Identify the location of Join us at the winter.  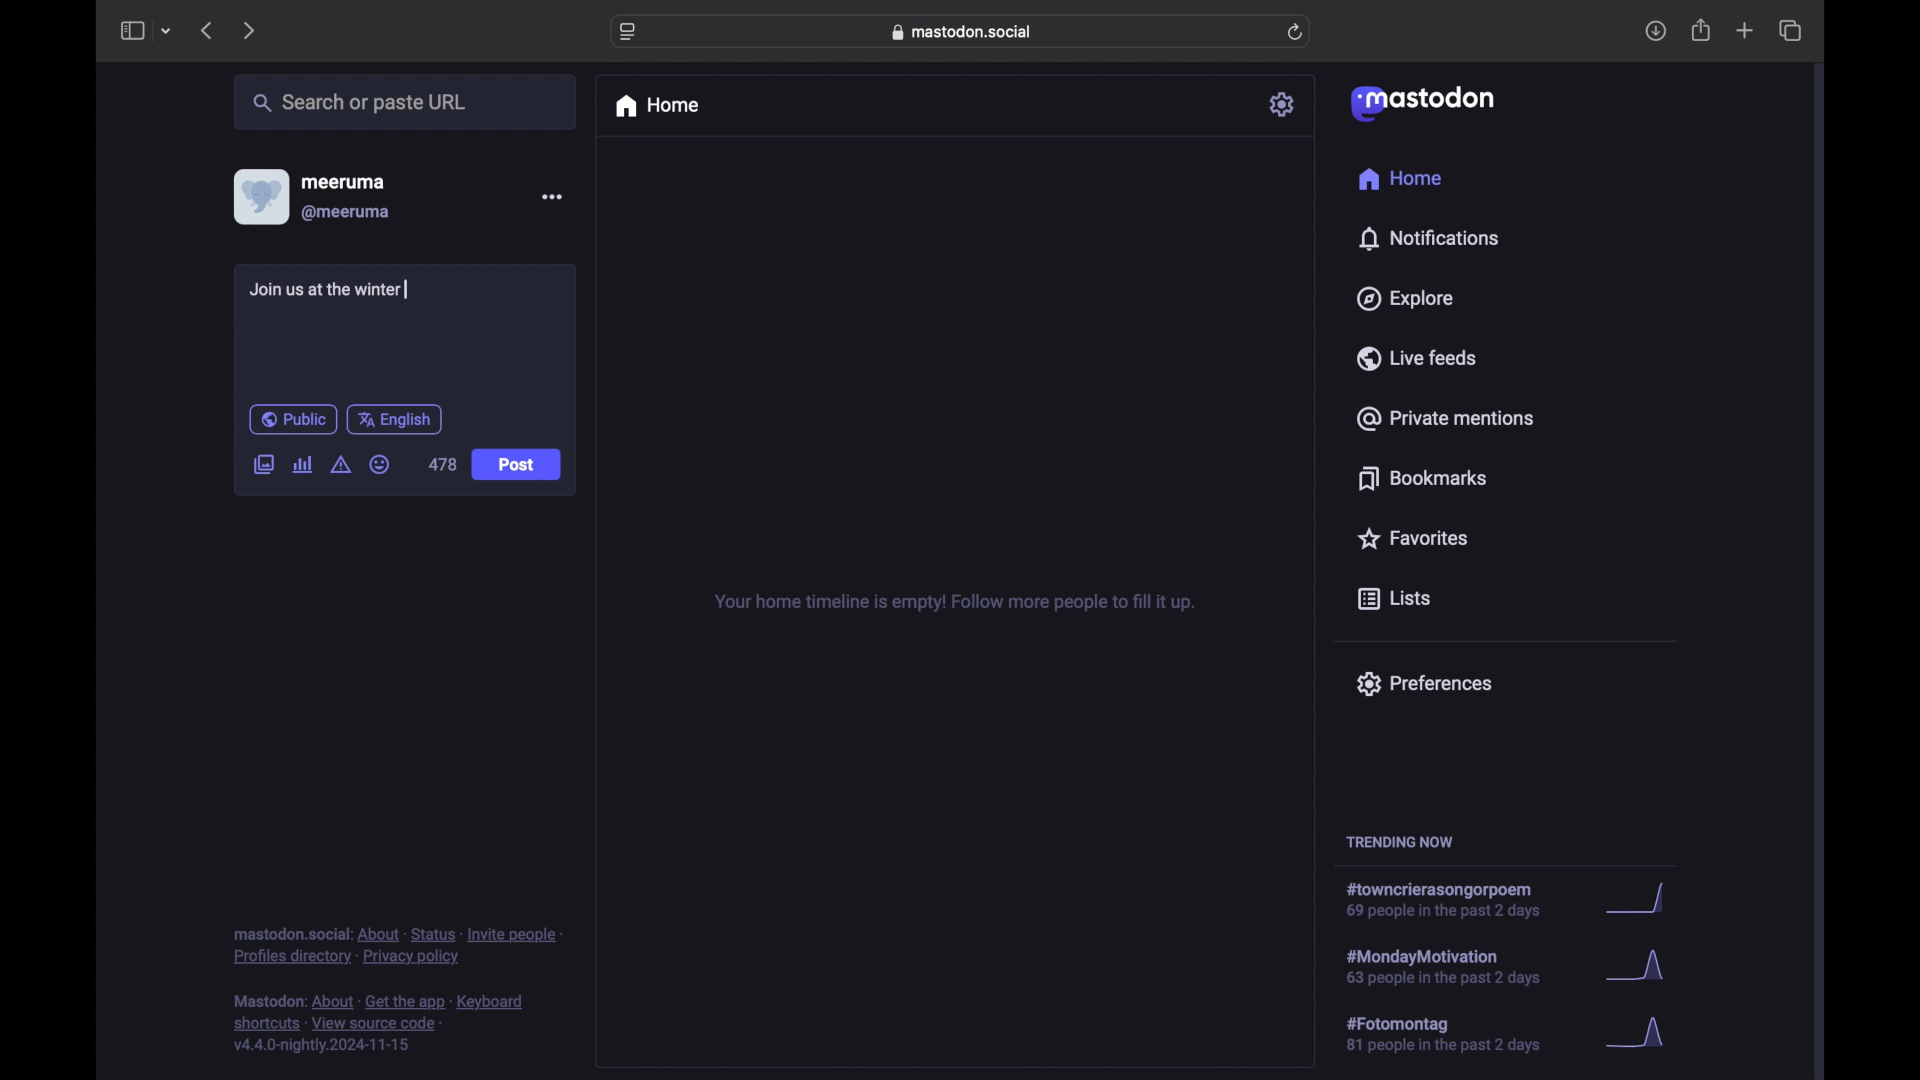
(332, 292).